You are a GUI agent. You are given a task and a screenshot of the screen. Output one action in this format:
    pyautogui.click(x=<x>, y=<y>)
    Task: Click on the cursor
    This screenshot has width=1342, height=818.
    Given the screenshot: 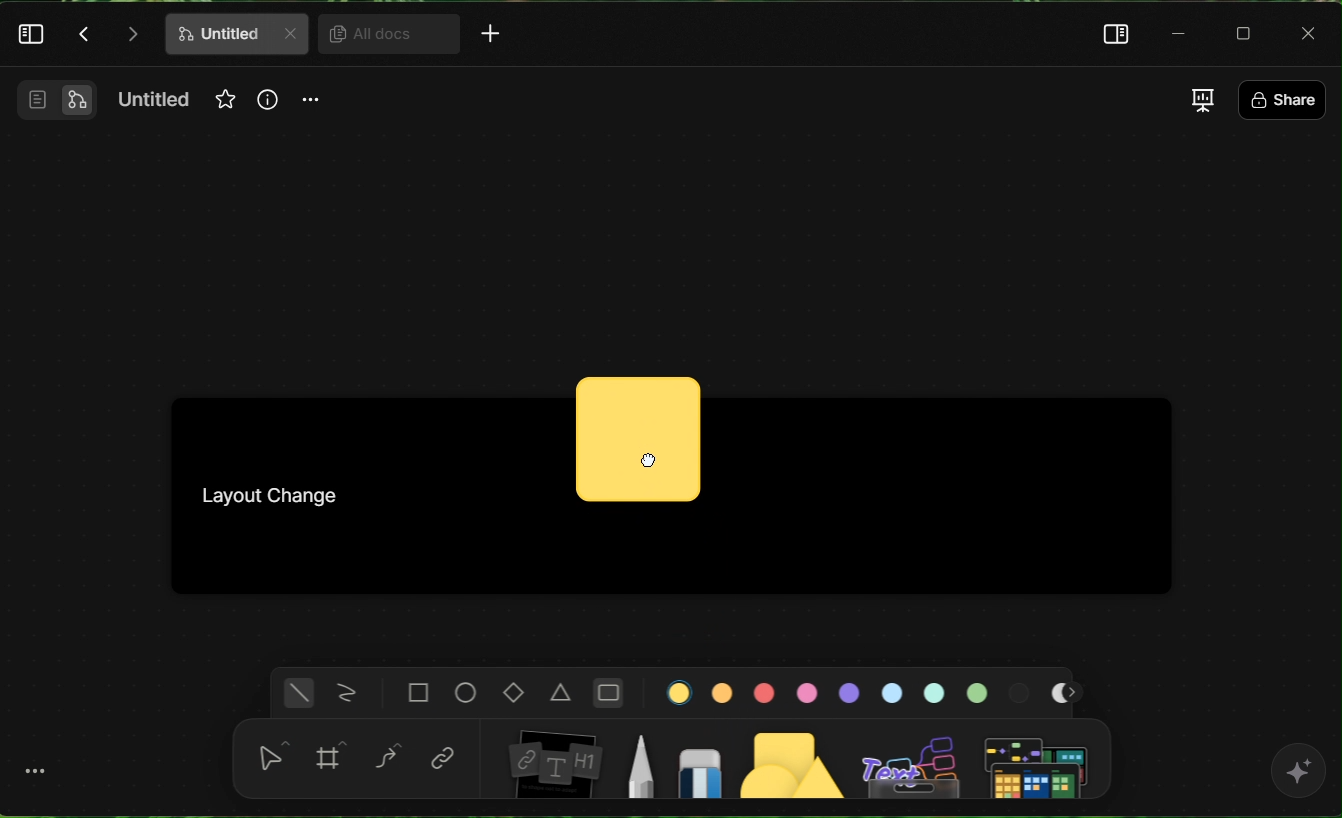 What is the action you would take?
    pyautogui.click(x=646, y=460)
    